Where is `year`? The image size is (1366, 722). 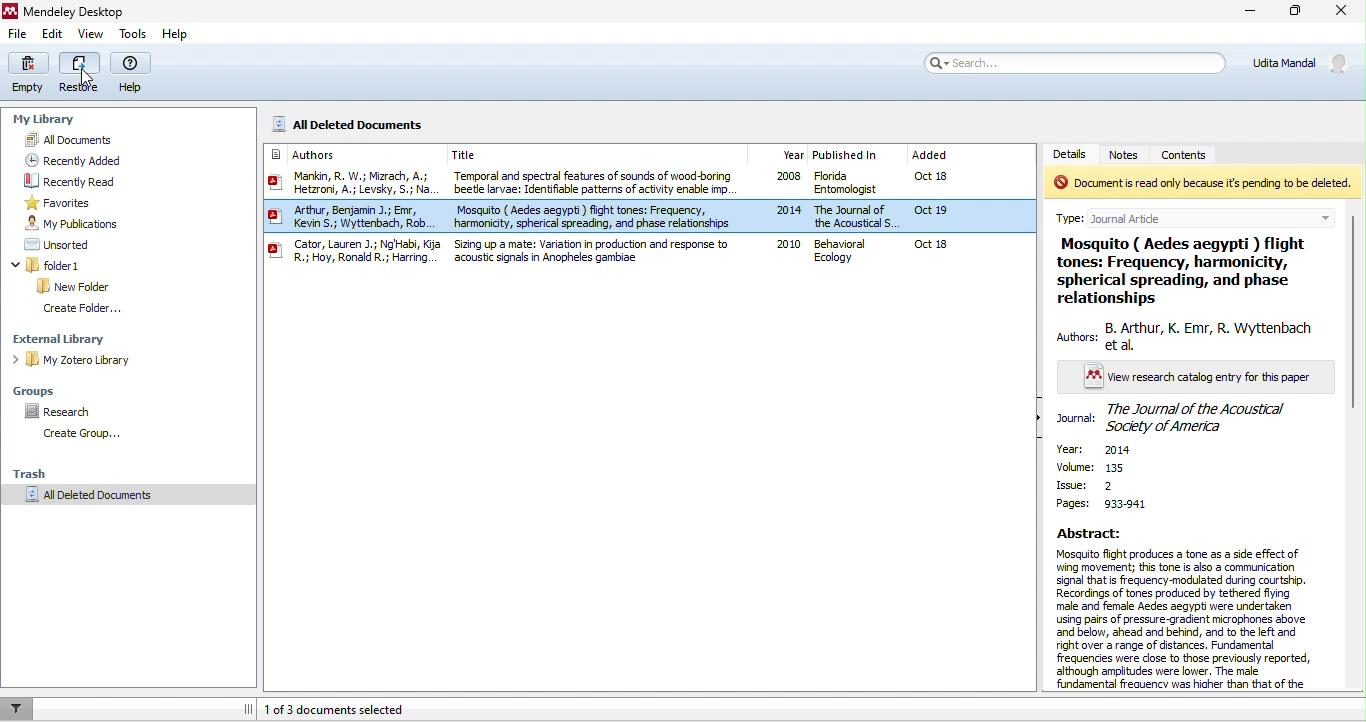 year is located at coordinates (1118, 451).